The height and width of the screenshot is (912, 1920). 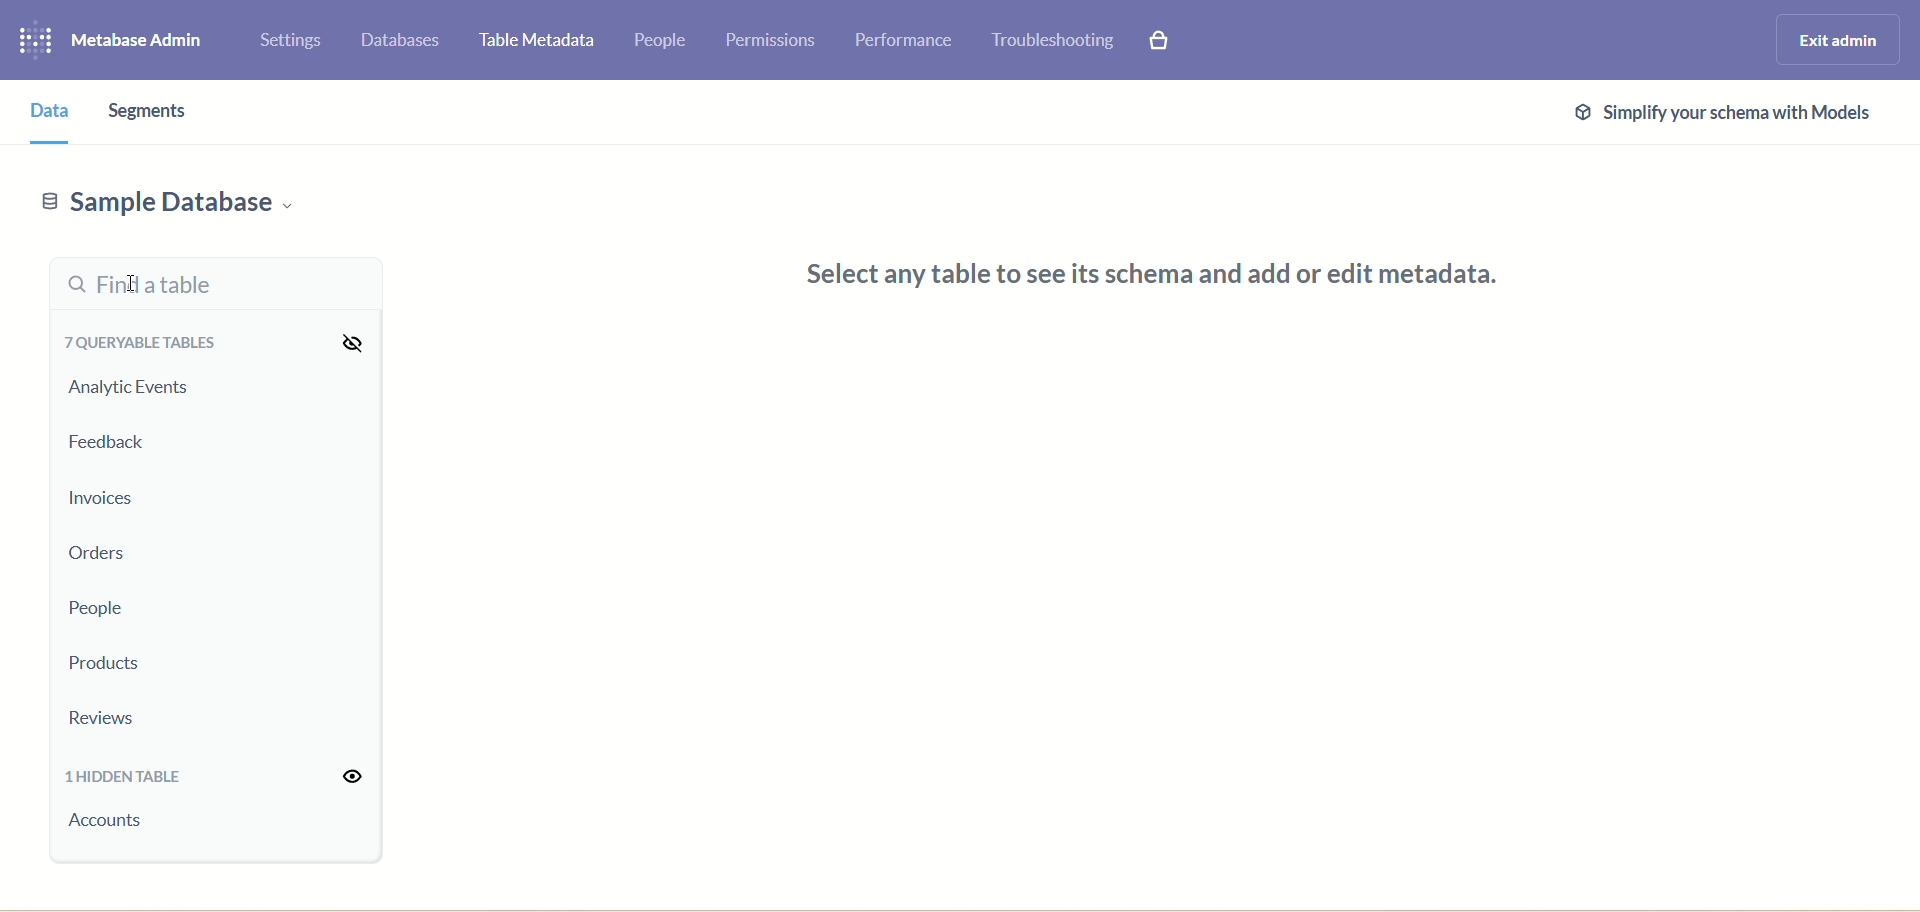 What do you see at coordinates (347, 343) in the screenshot?
I see `visibility` at bounding box center [347, 343].